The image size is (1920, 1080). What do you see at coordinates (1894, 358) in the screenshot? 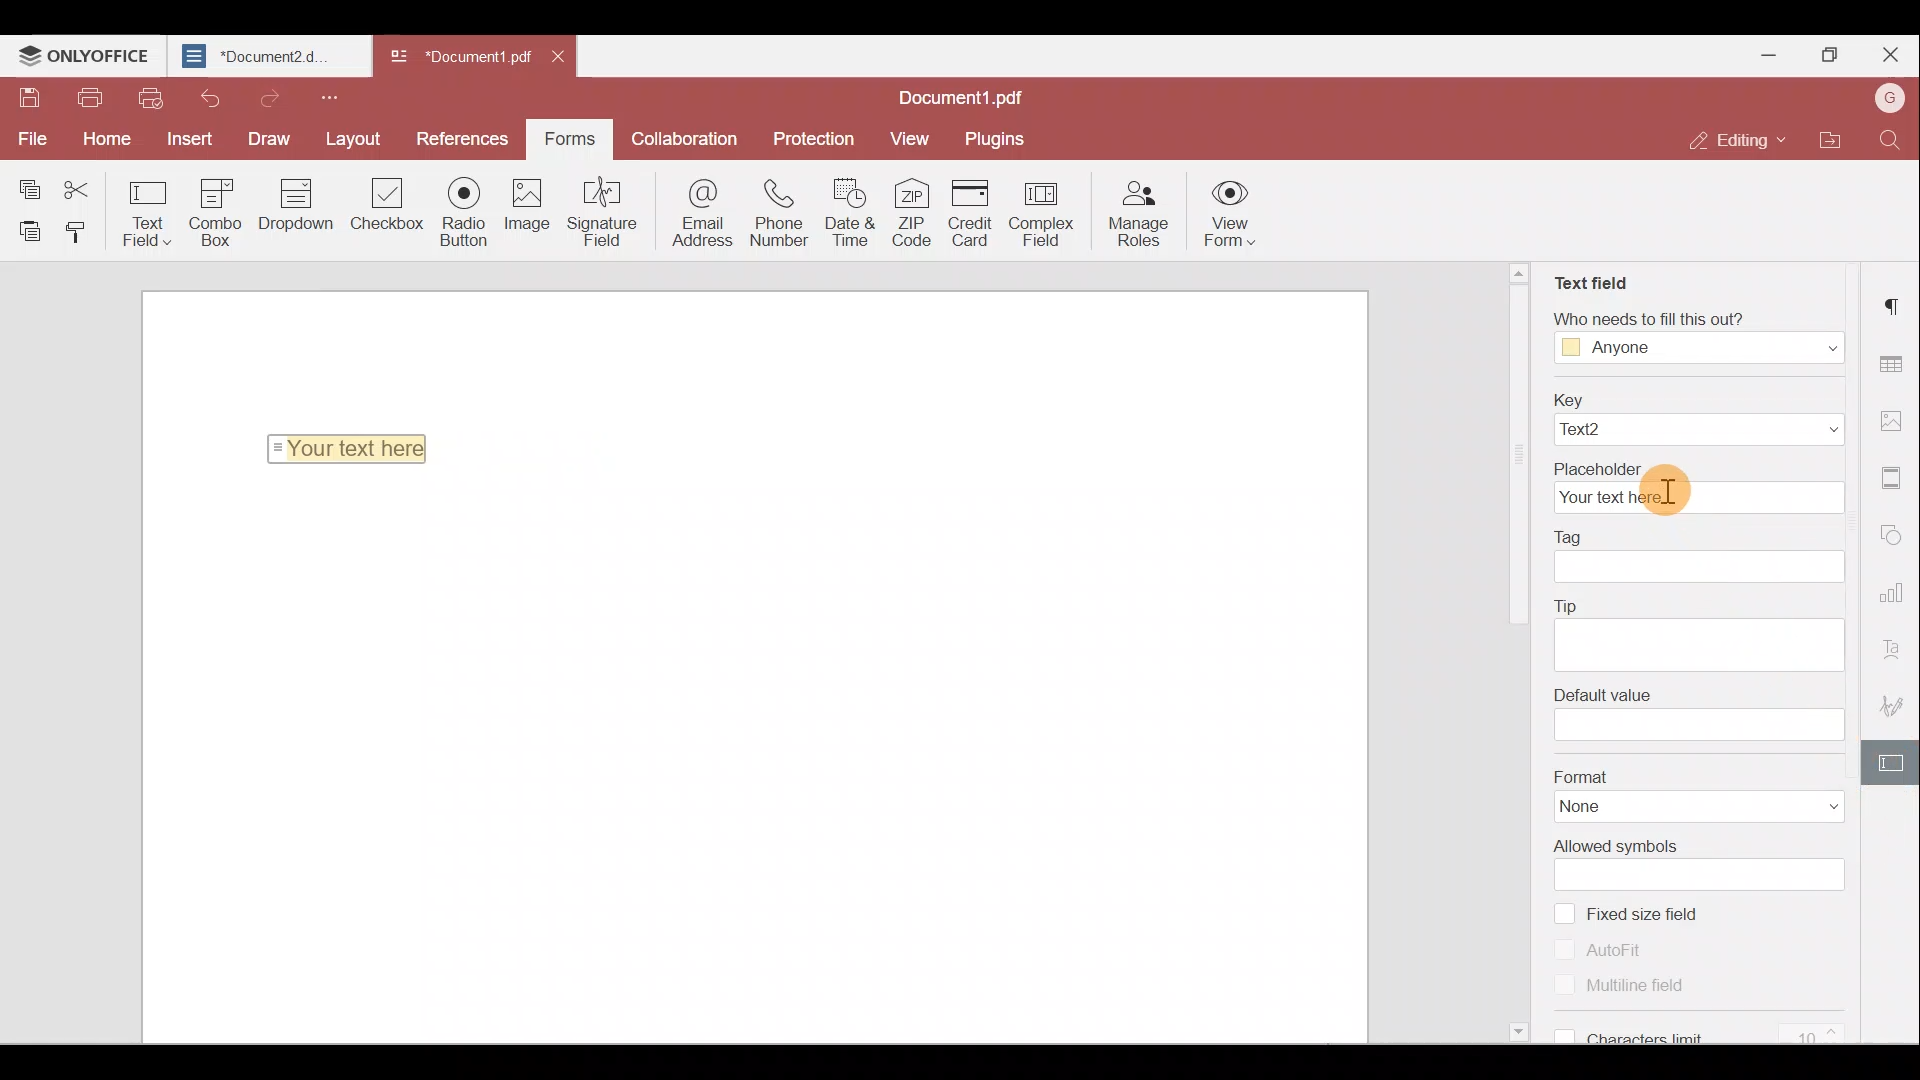
I see `Table settings` at bounding box center [1894, 358].